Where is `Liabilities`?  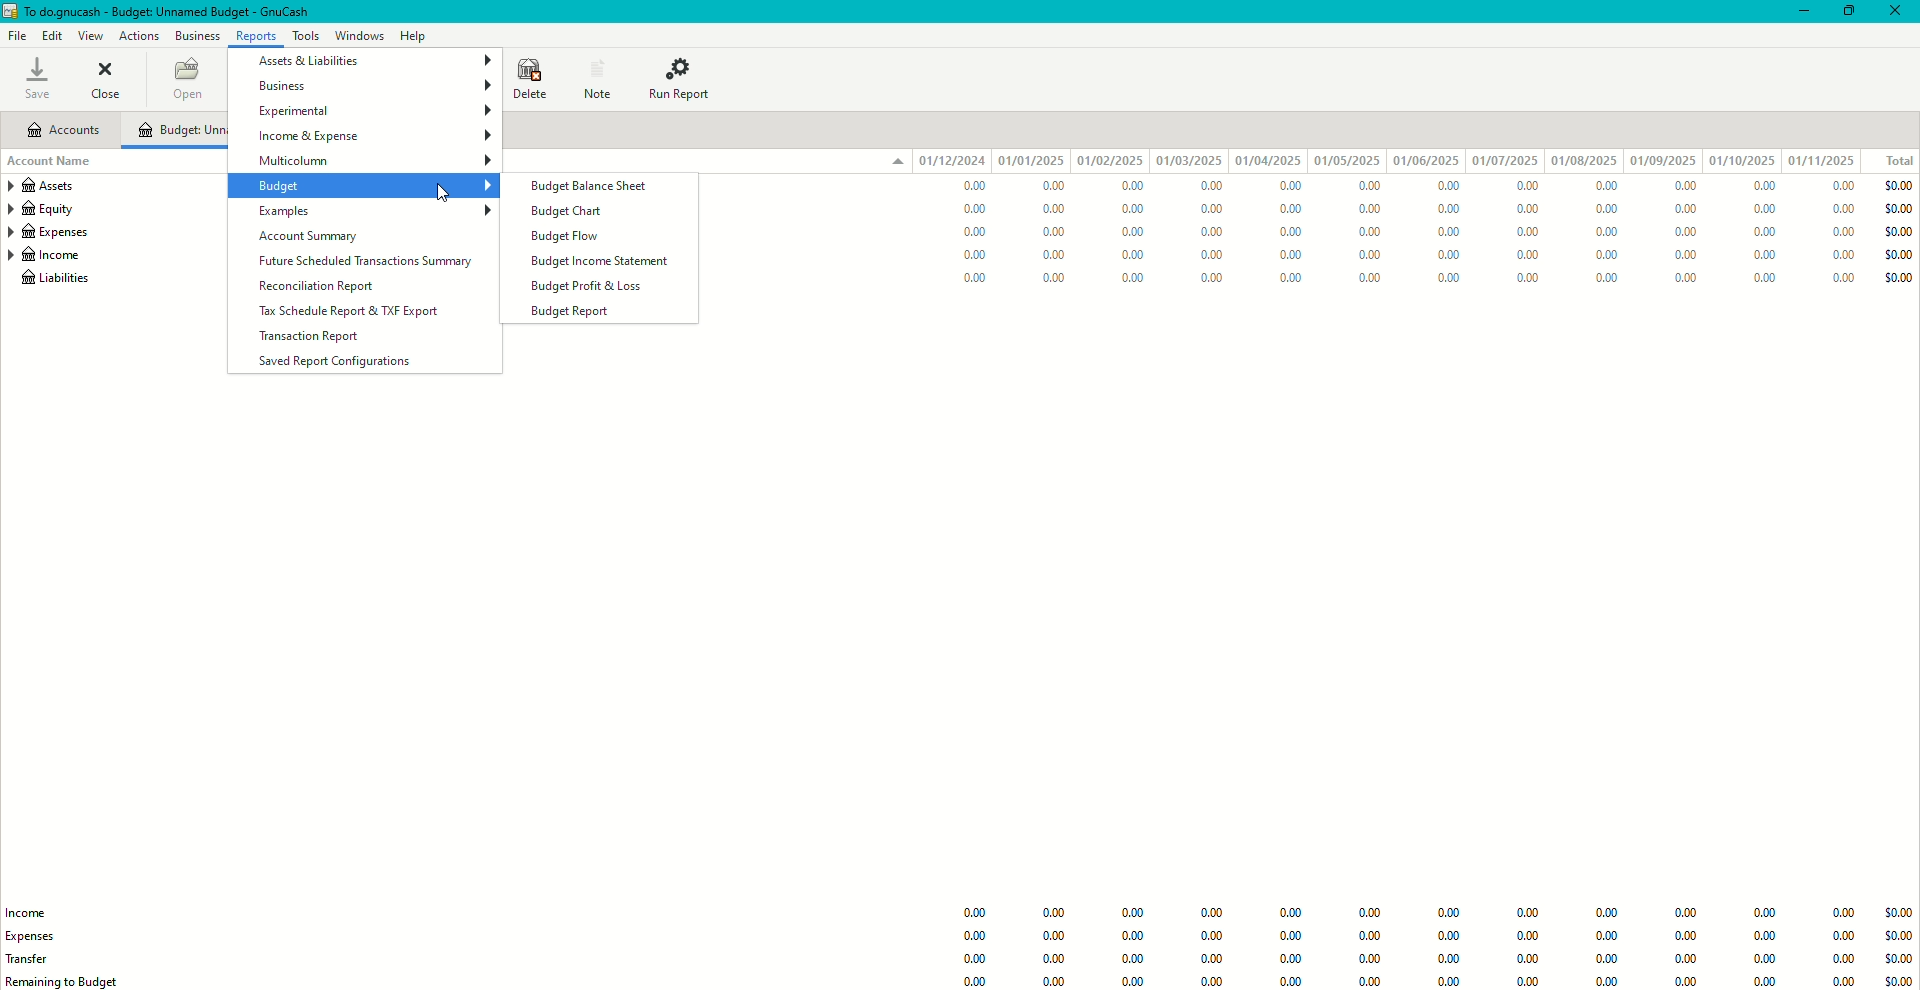
Liabilities is located at coordinates (54, 282).